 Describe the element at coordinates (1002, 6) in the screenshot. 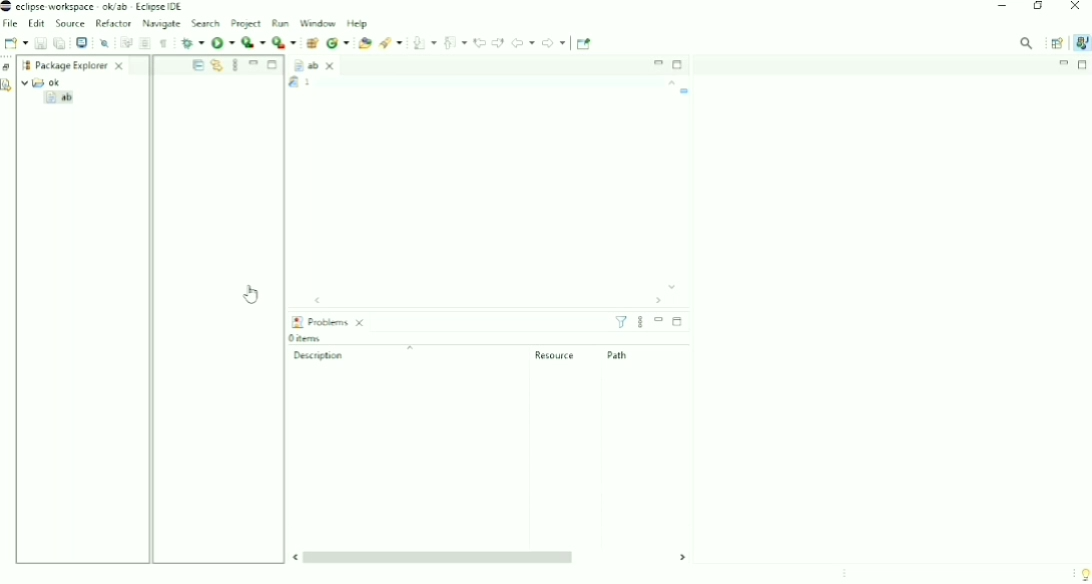

I see `Minimize` at that location.